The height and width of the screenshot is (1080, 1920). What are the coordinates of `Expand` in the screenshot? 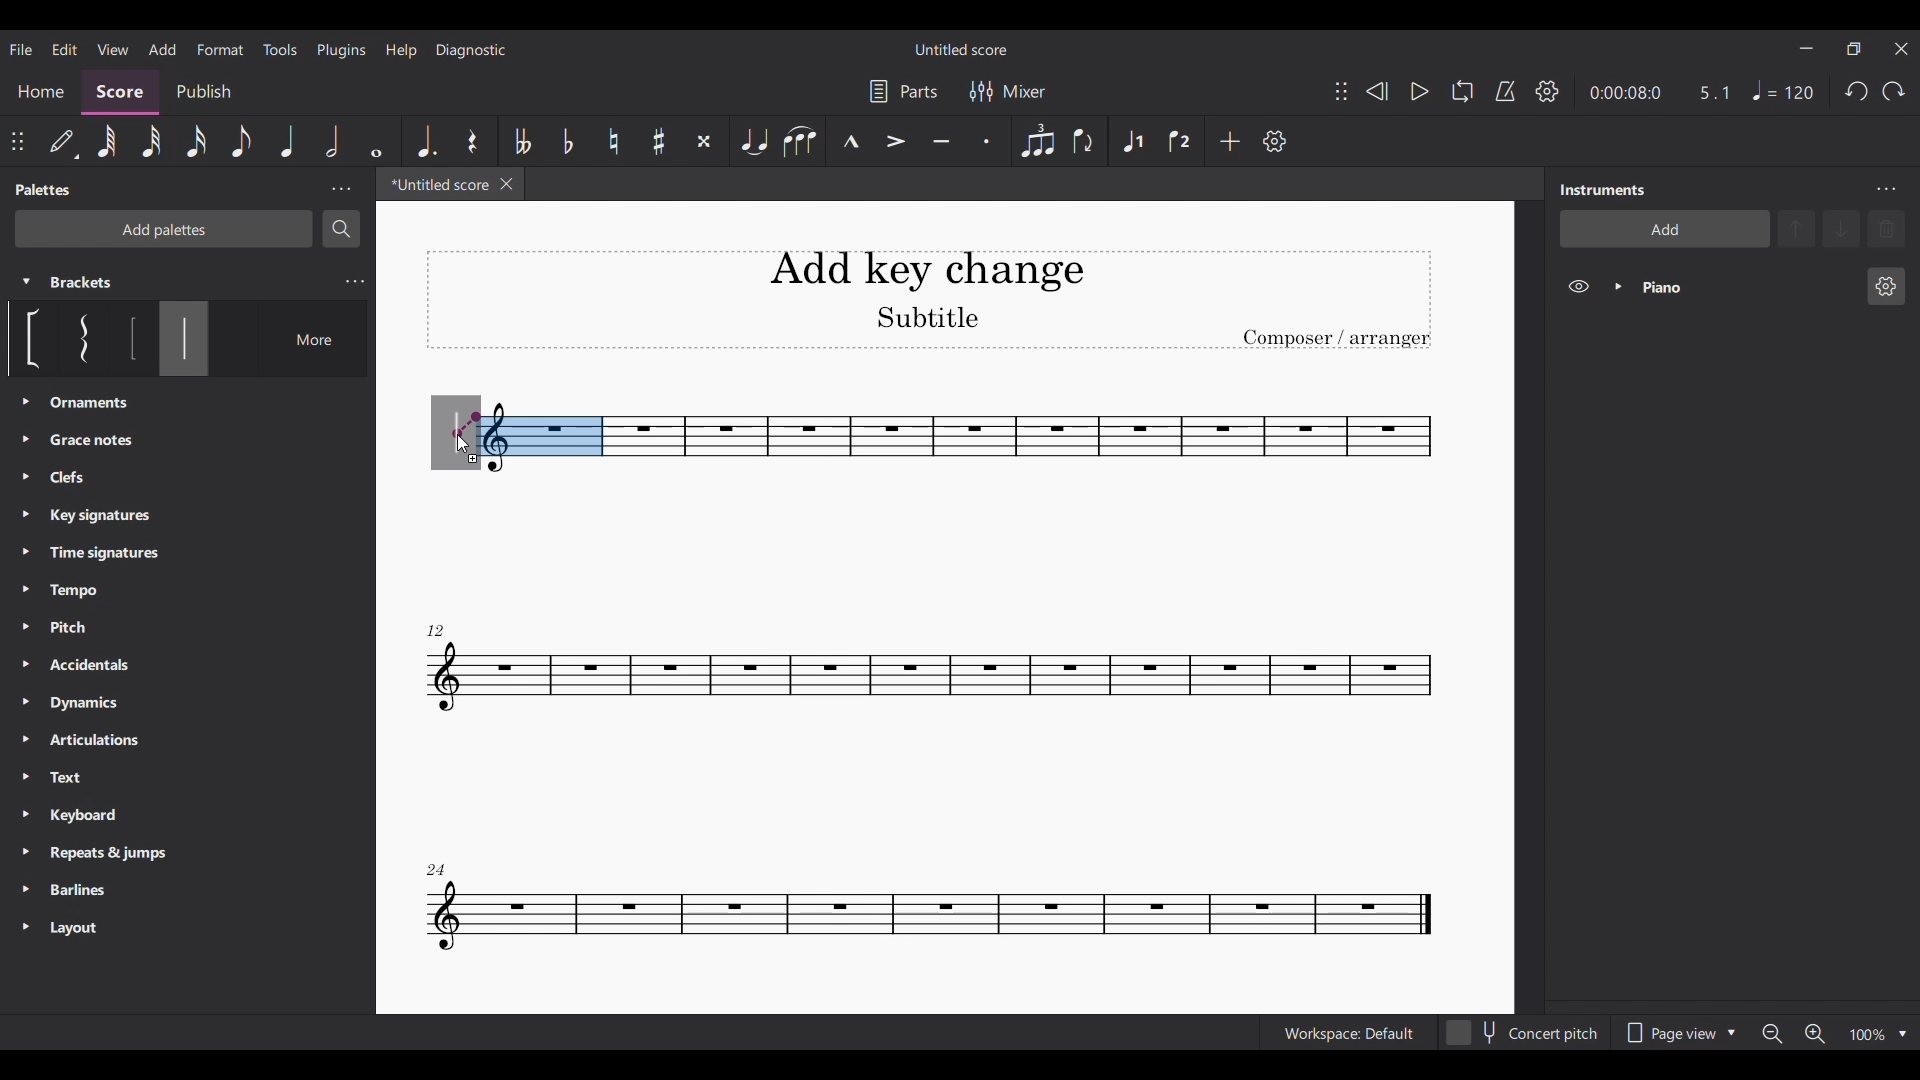 It's located at (1619, 286).